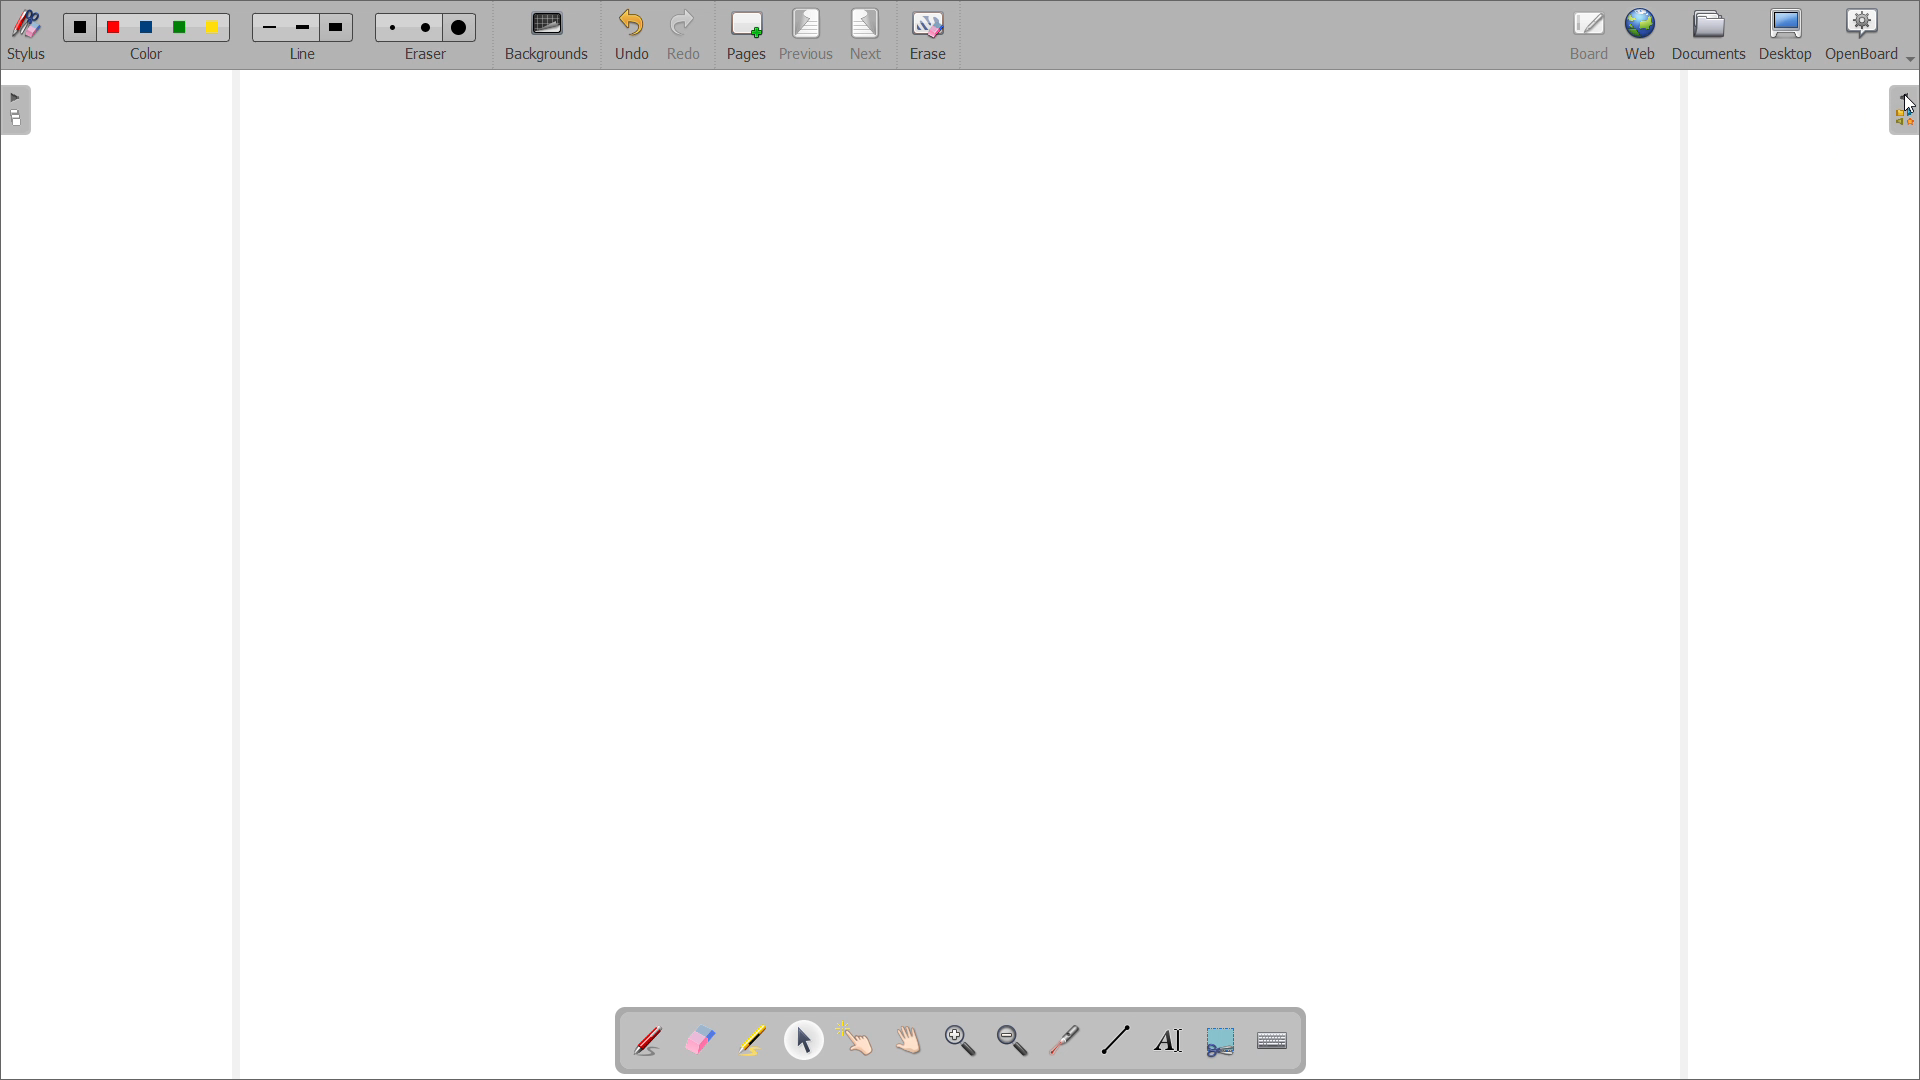  What do you see at coordinates (78, 27) in the screenshot?
I see `Color 1` at bounding box center [78, 27].